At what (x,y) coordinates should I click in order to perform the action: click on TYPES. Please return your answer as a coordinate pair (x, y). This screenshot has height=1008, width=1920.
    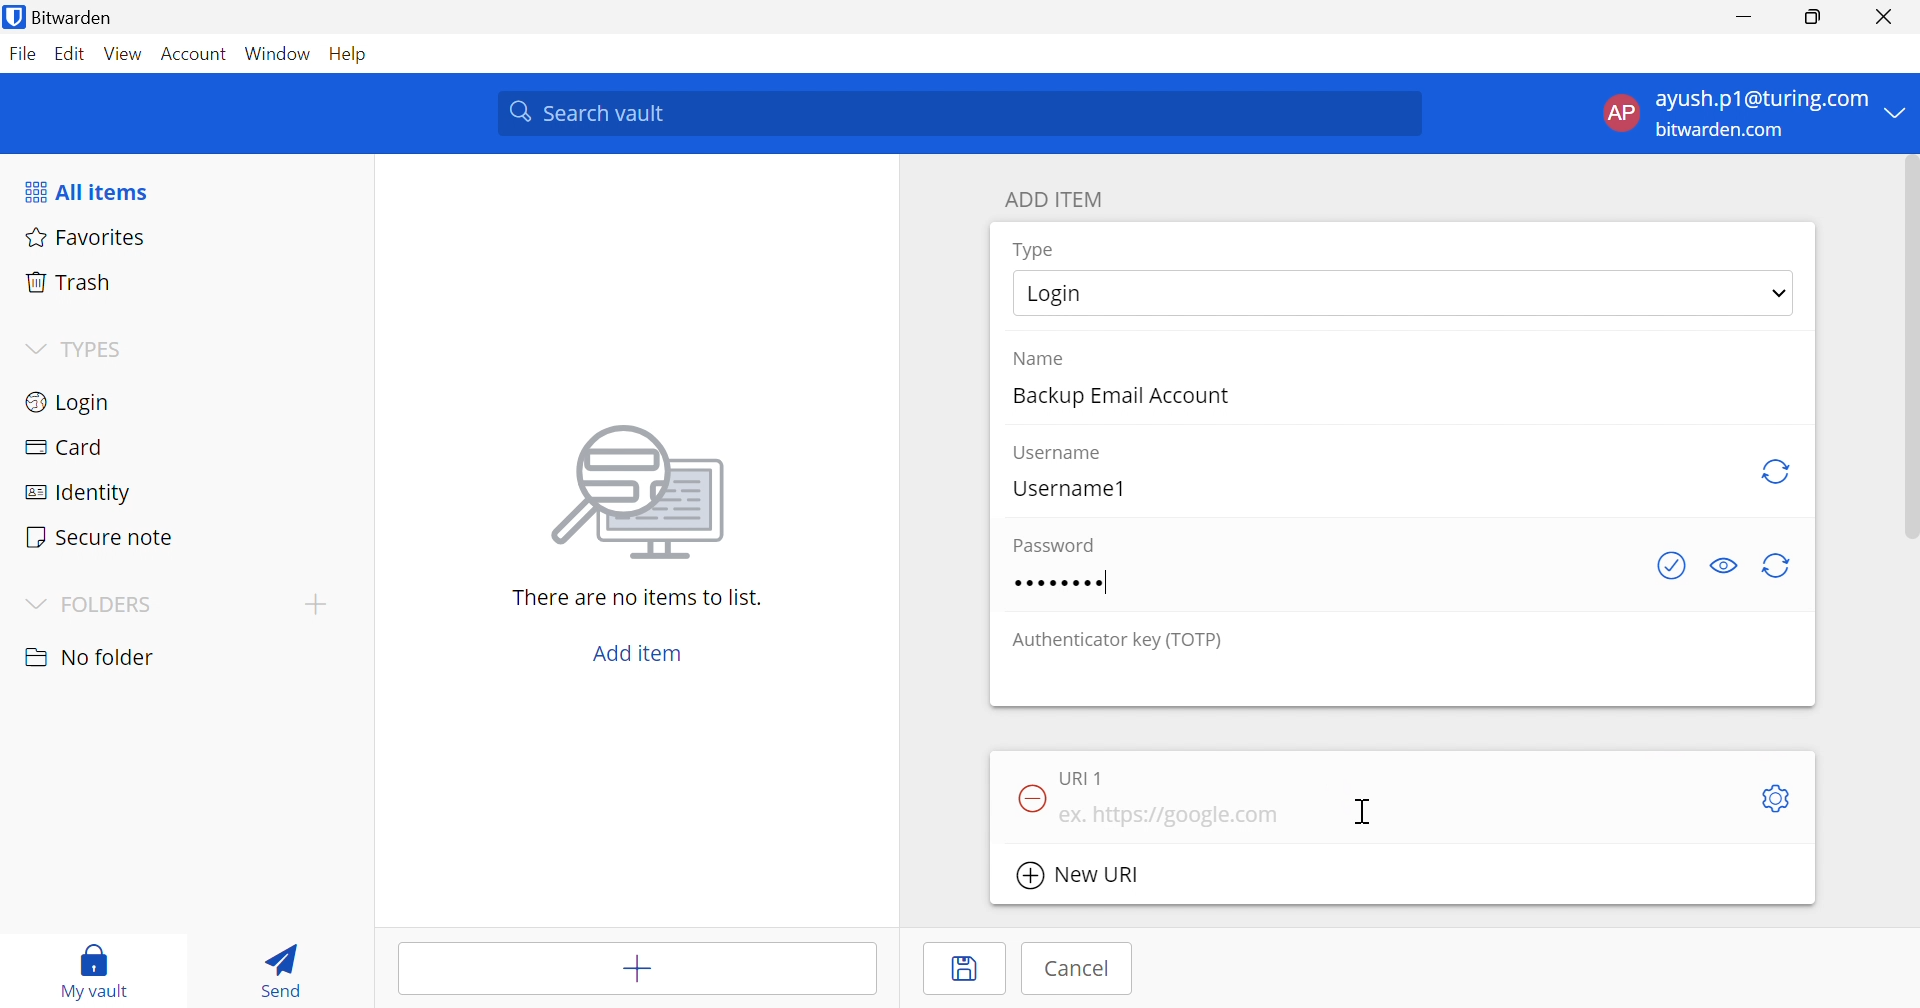
    Looking at the image, I should click on (94, 348).